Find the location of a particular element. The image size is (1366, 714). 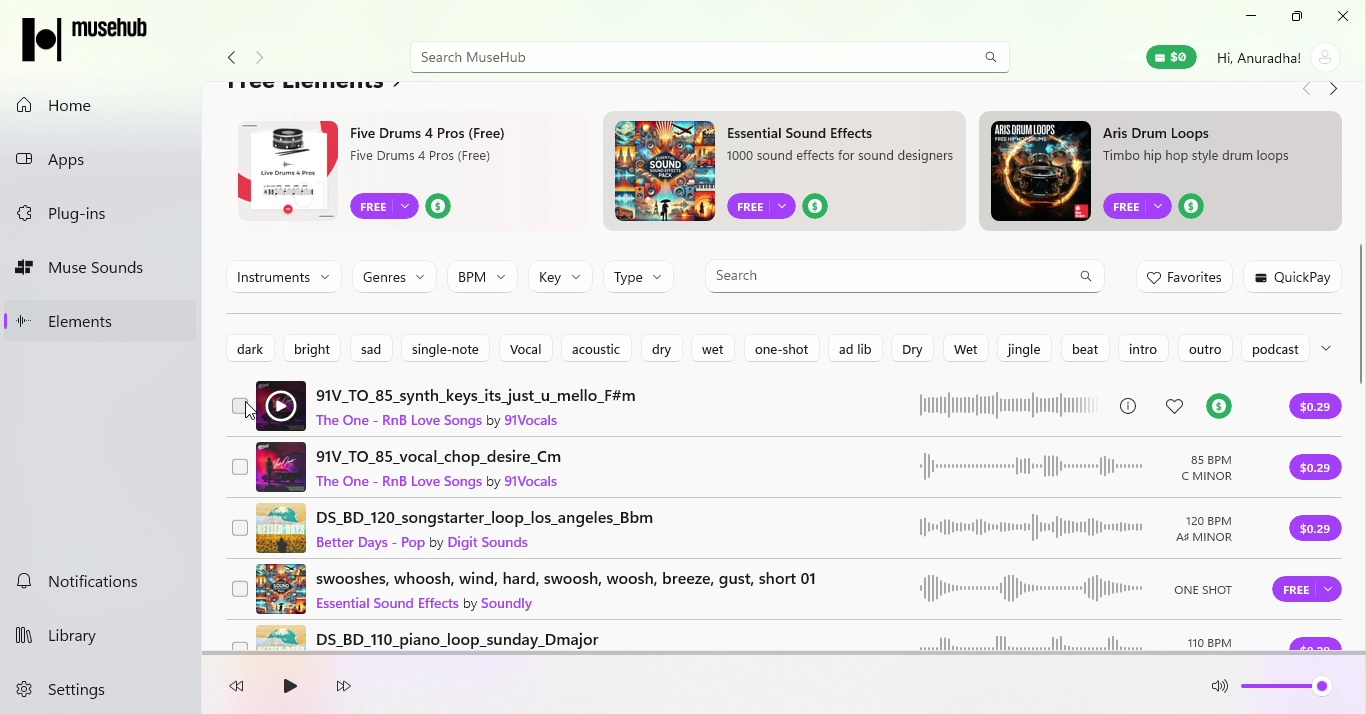

Info is located at coordinates (1128, 405).